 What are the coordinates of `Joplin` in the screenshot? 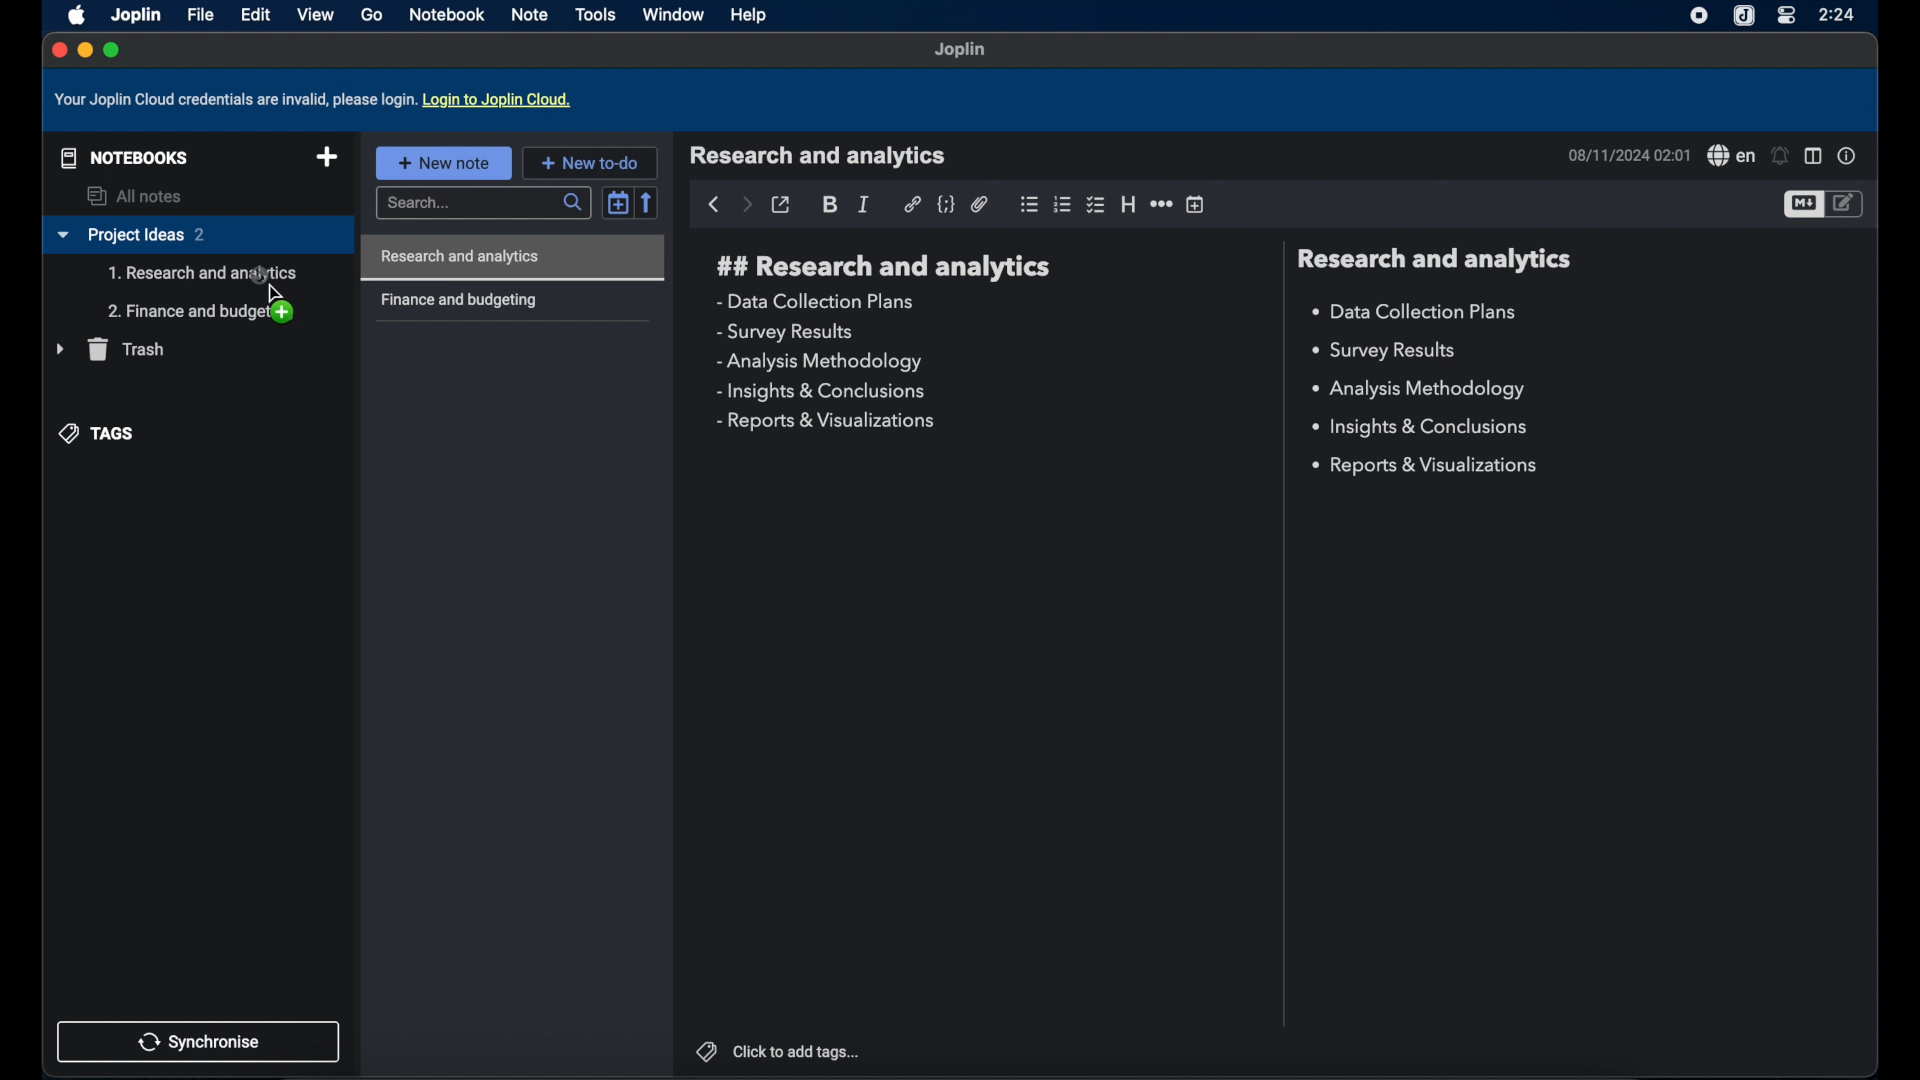 It's located at (961, 51).